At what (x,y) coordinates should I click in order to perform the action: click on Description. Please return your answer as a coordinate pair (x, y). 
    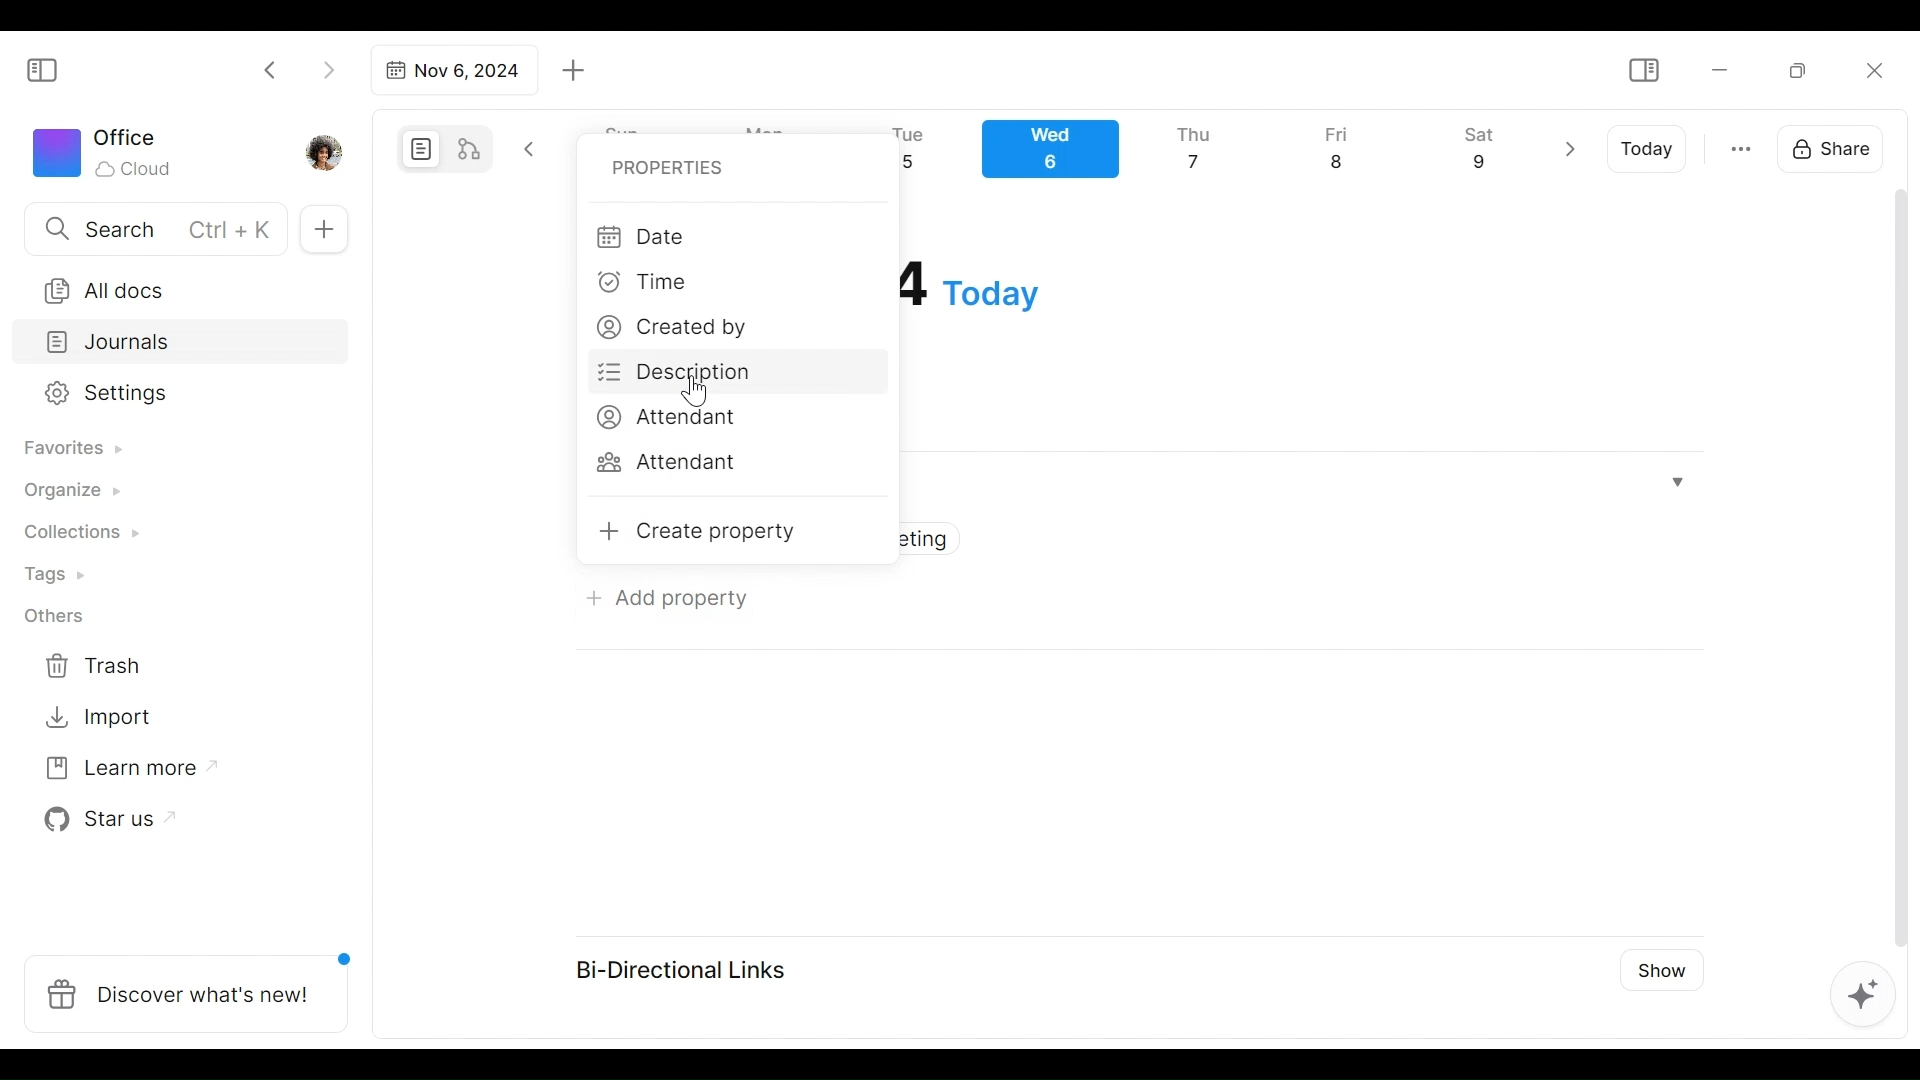
    Looking at the image, I should click on (679, 372).